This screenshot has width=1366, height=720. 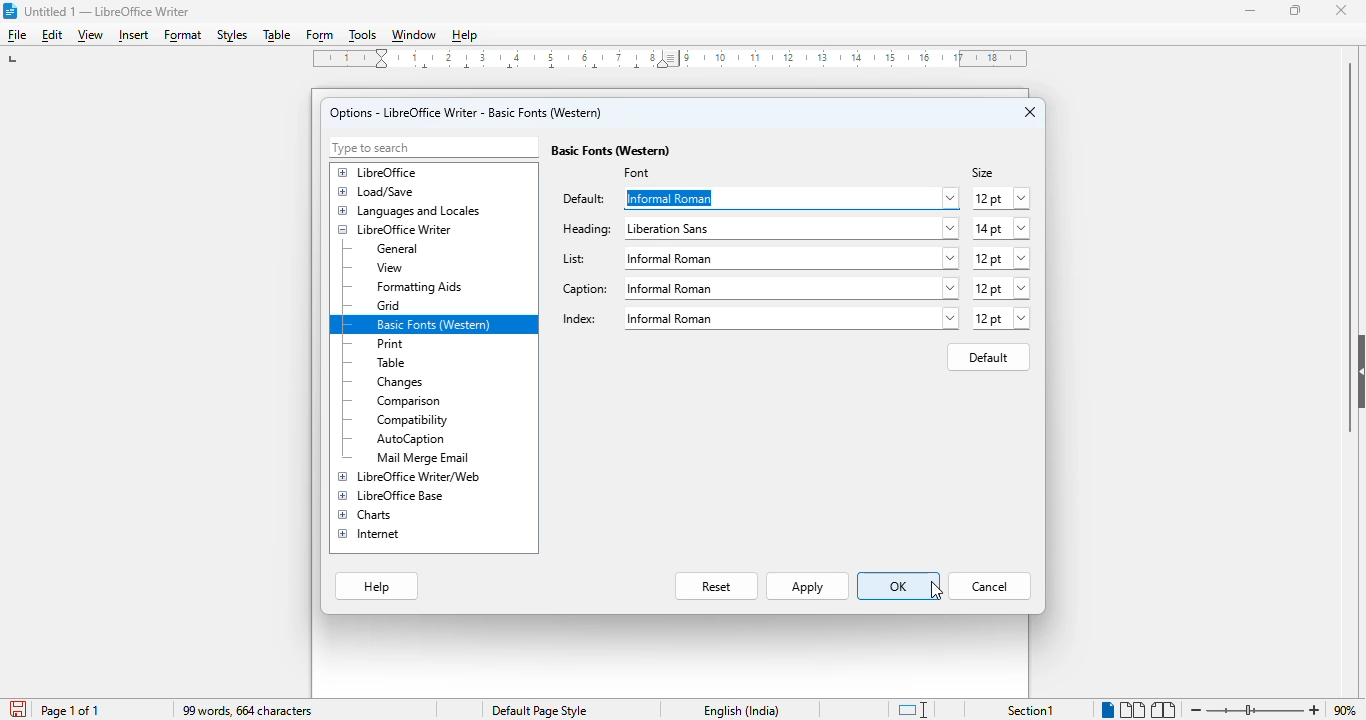 I want to click on LibreOffice Writer, so click(x=395, y=230).